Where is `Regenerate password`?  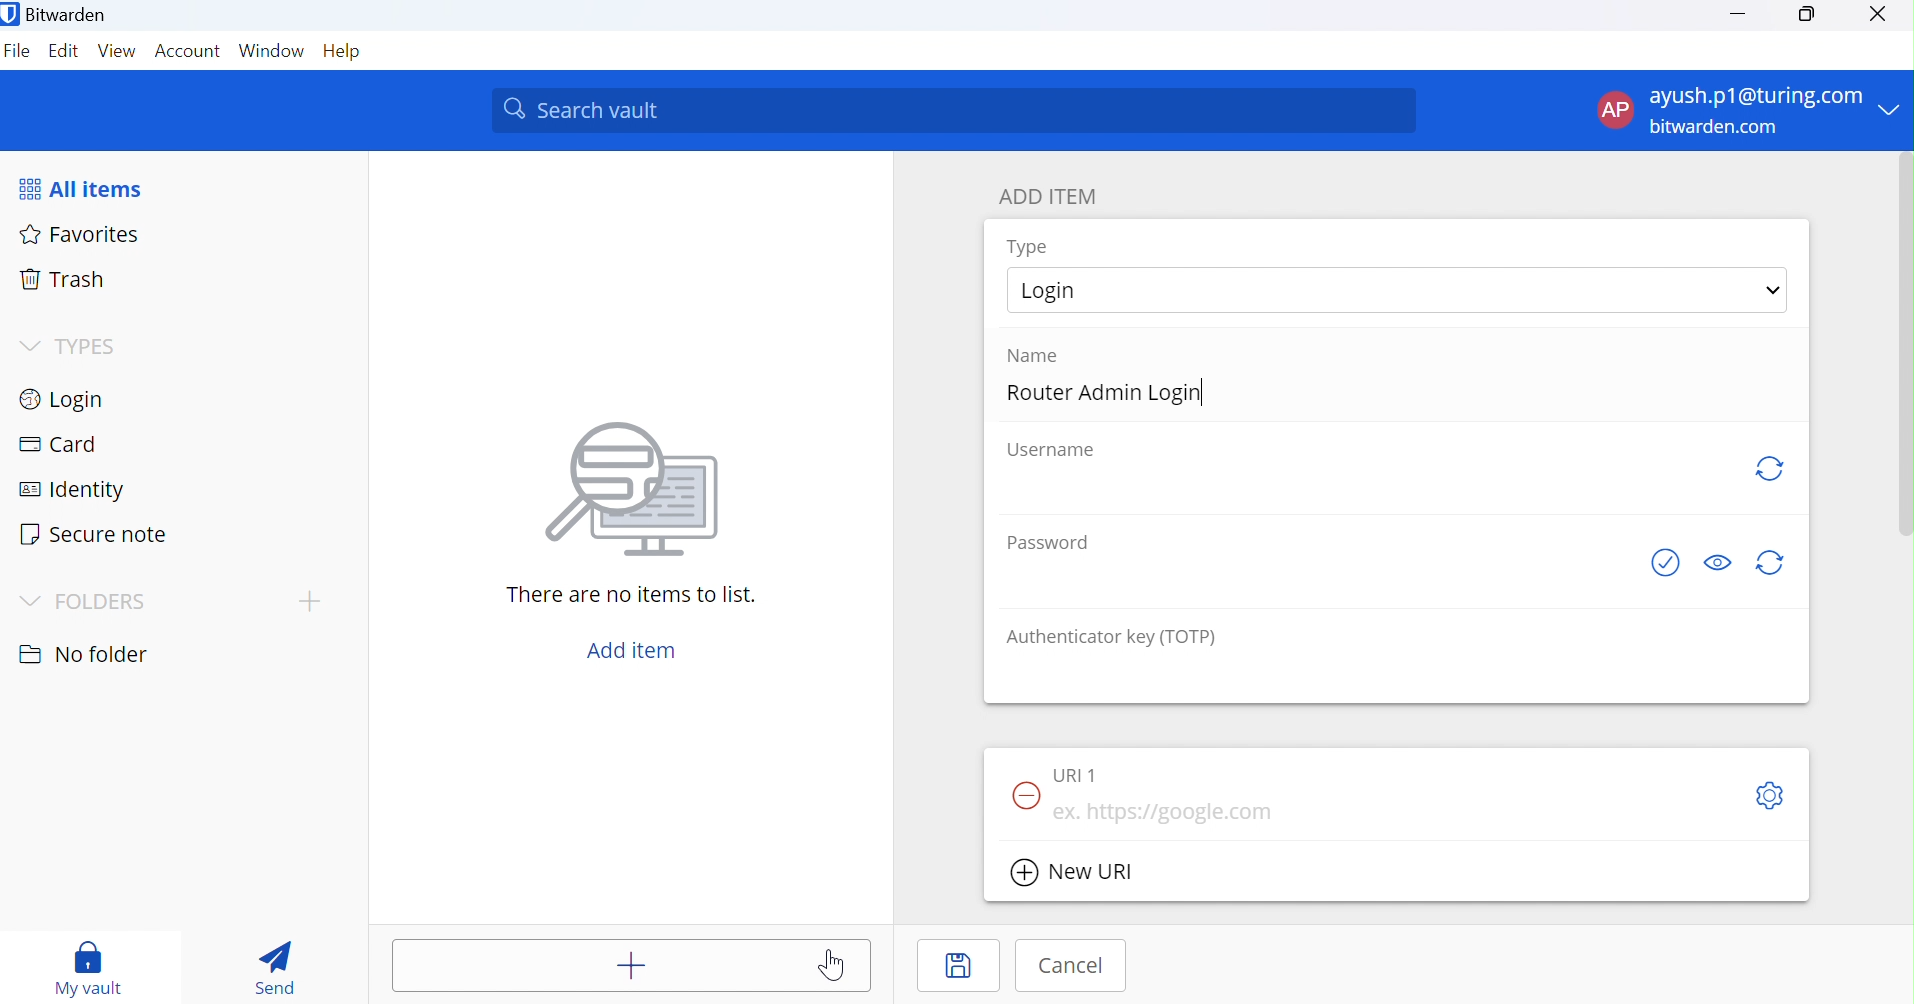
Regenerate password is located at coordinates (1774, 565).